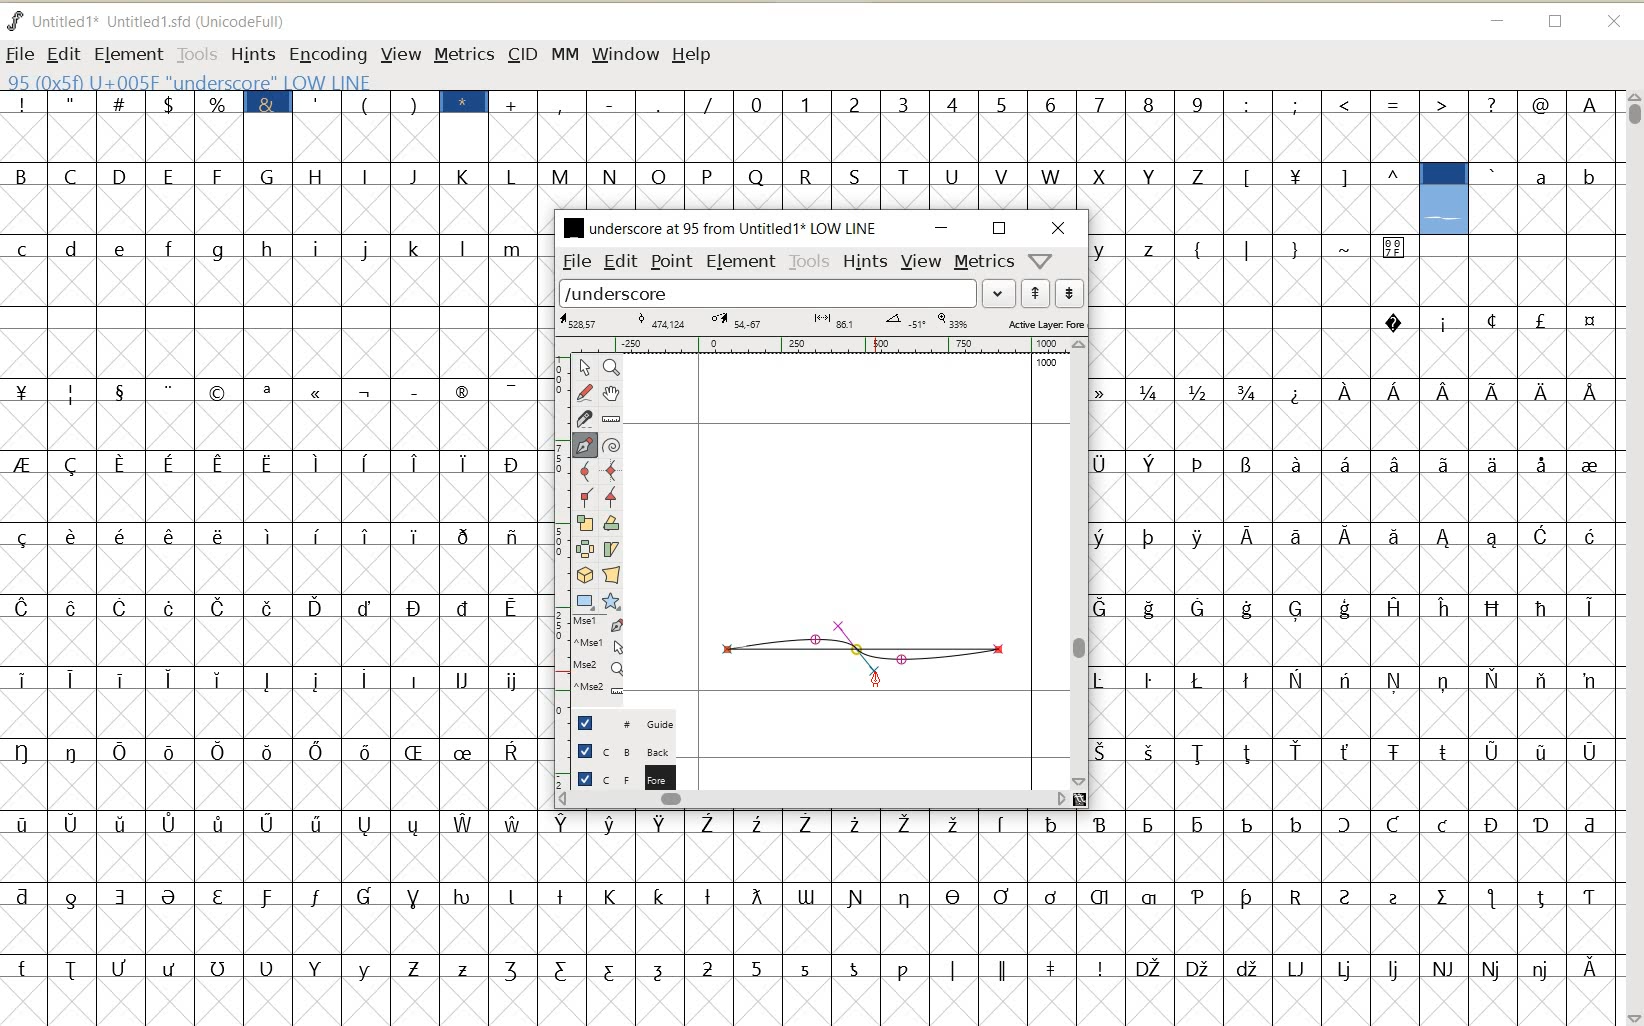  I want to click on help/window, so click(1039, 261).